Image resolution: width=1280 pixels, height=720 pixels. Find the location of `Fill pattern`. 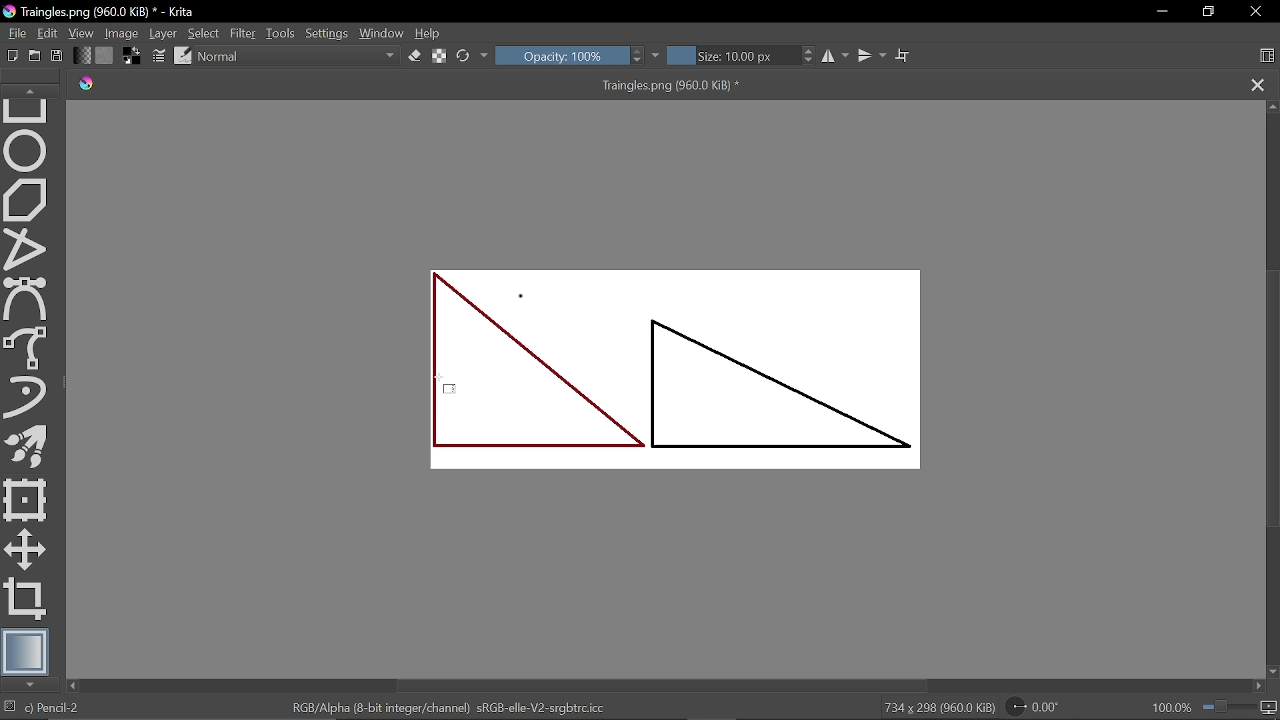

Fill pattern is located at coordinates (105, 54).